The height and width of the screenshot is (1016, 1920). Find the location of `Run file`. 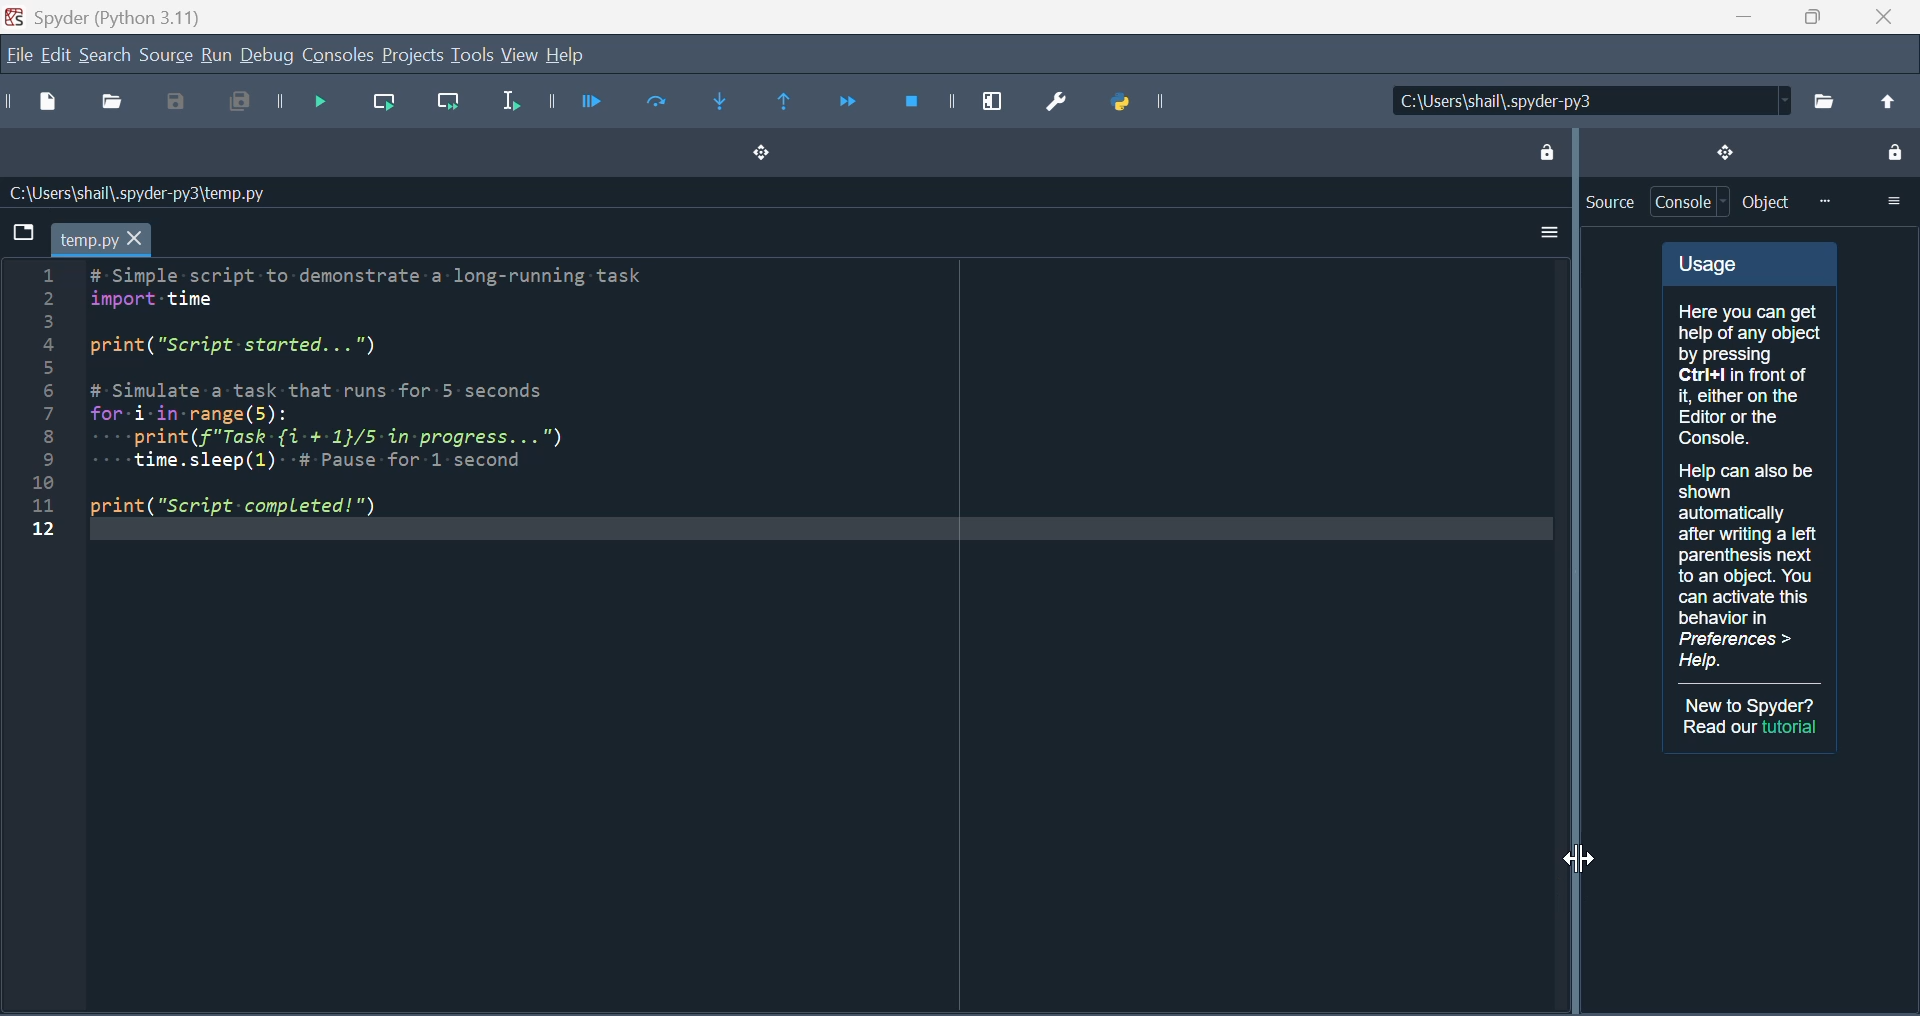

Run file is located at coordinates (590, 102).